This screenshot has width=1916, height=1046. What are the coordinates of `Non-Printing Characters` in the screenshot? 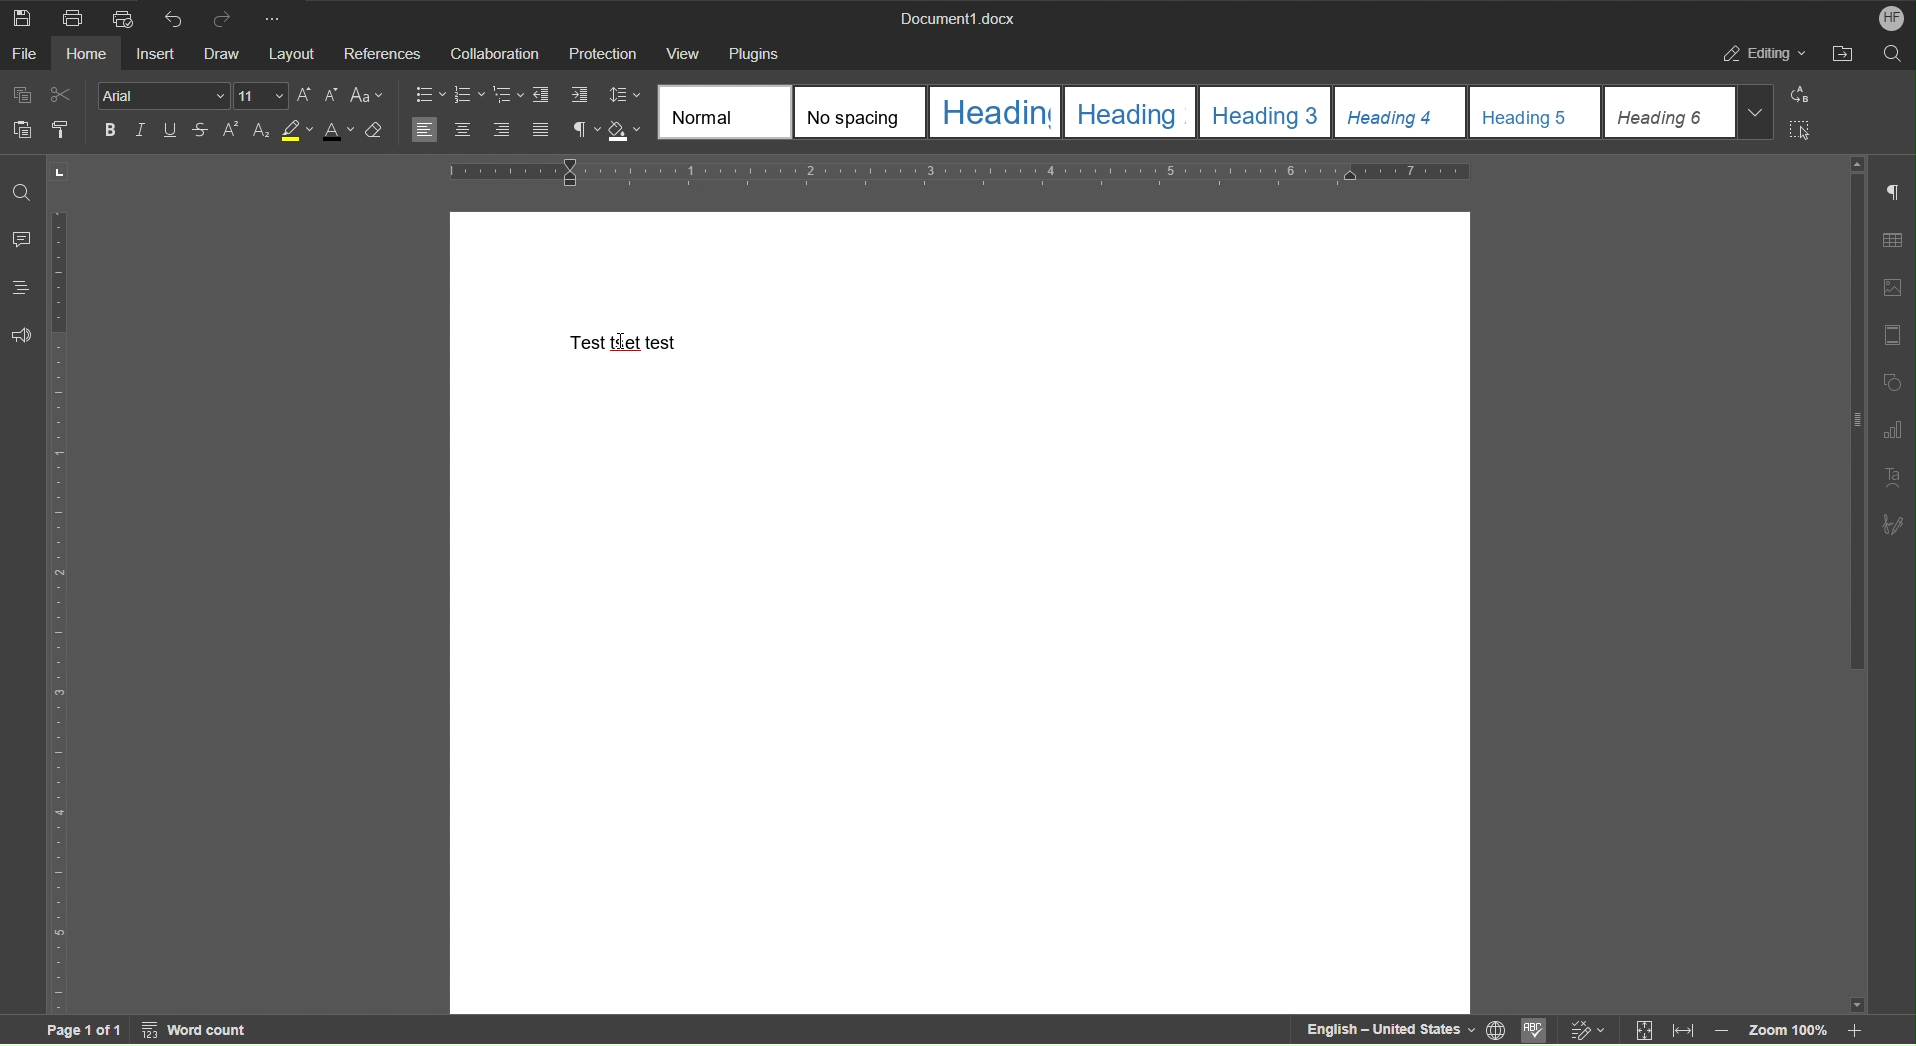 It's located at (584, 132).